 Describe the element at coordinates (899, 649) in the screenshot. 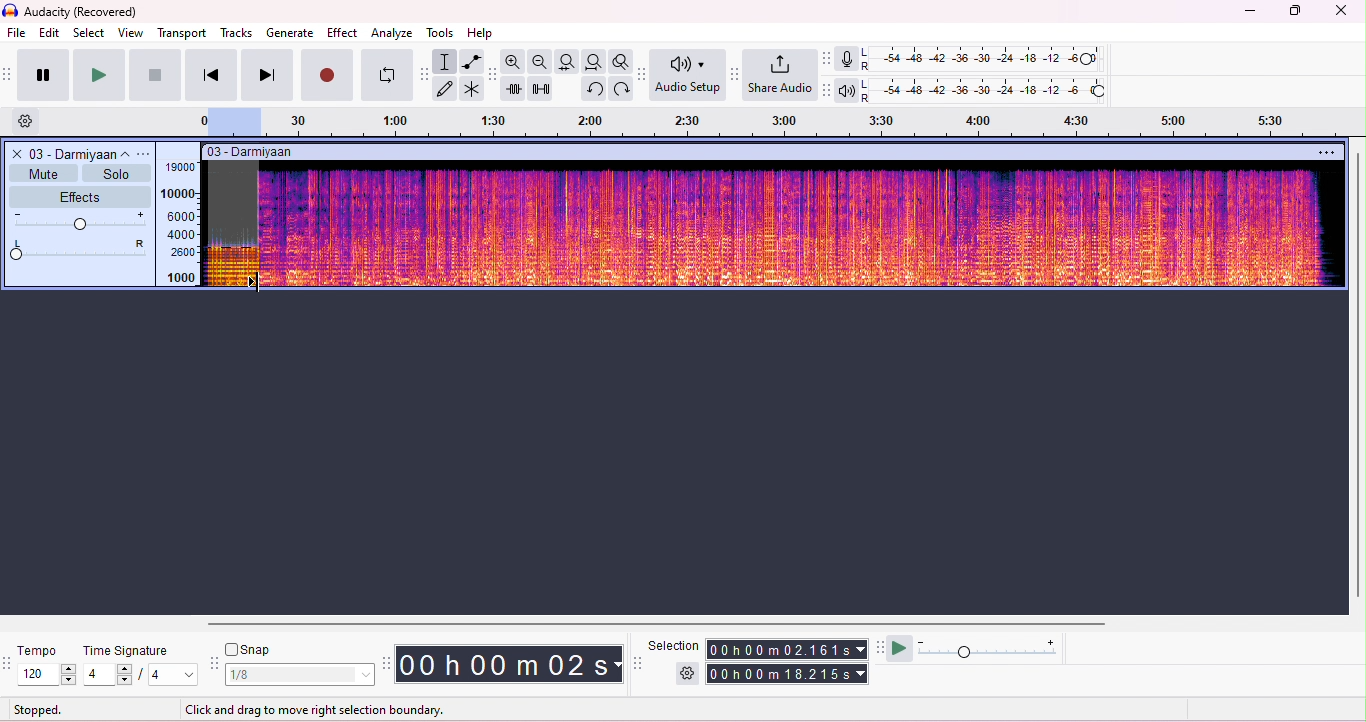

I see `play at speed/play at speed once` at that location.